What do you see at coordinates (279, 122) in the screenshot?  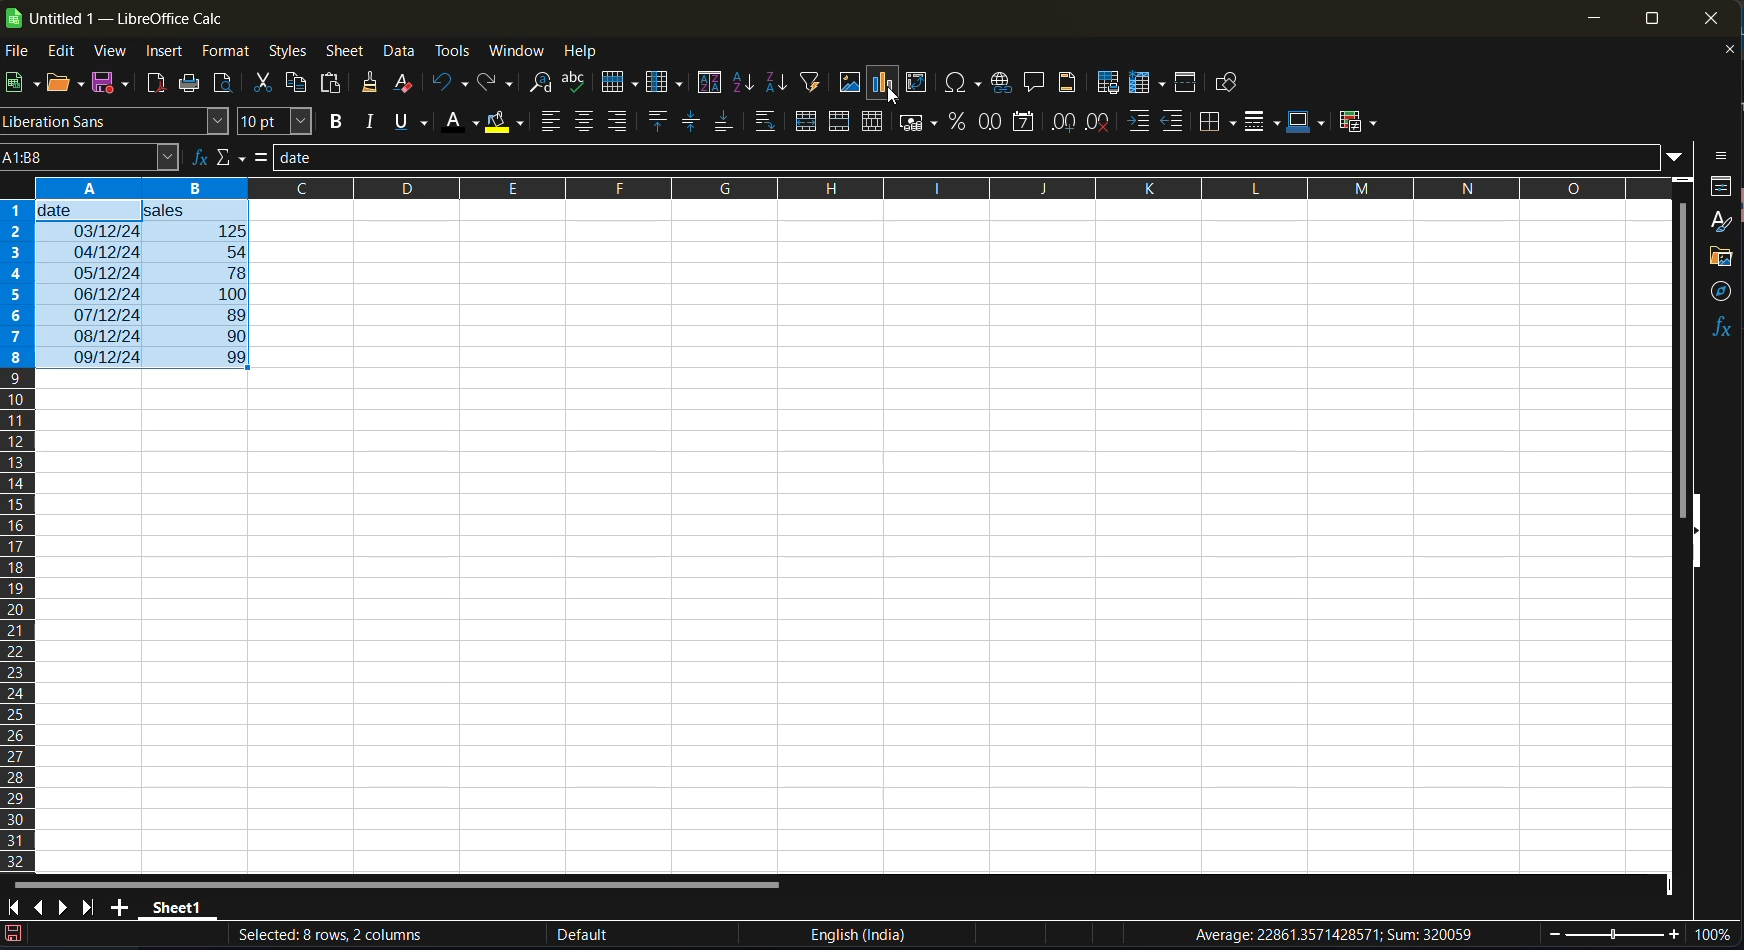 I see `font size` at bounding box center [279, 122].